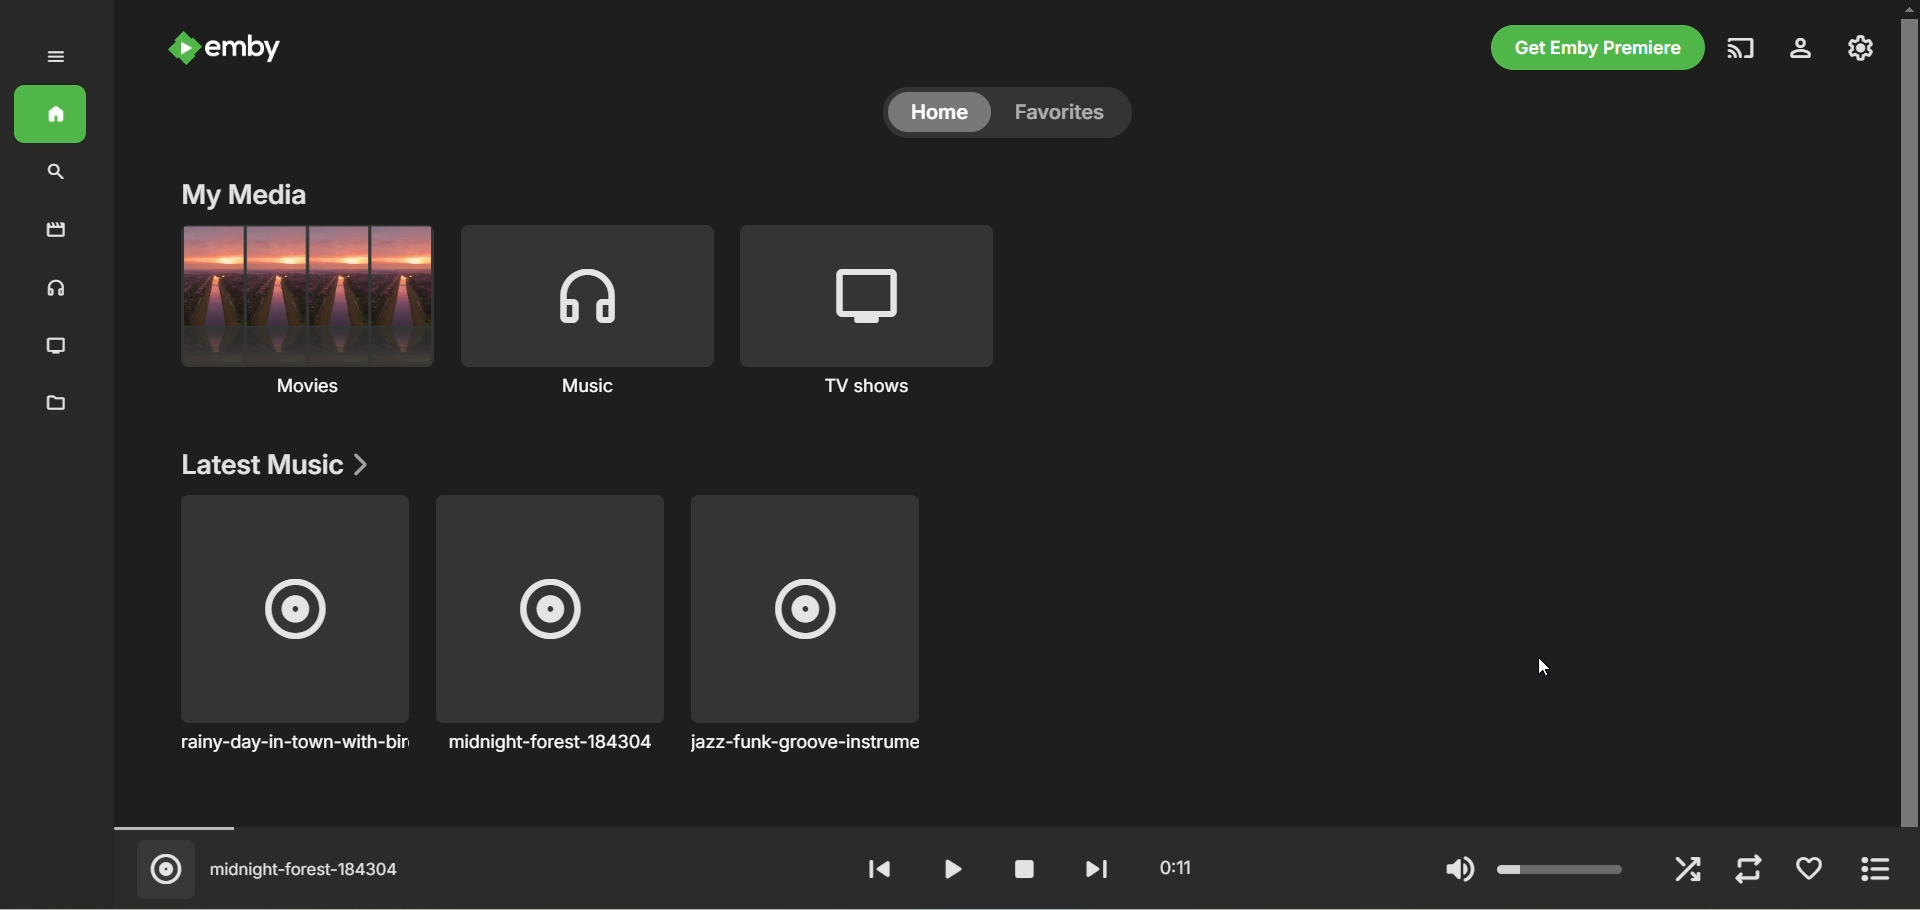 This screenshot has width=1920, height=910. I want to click on favorites, so click(1811, 872).